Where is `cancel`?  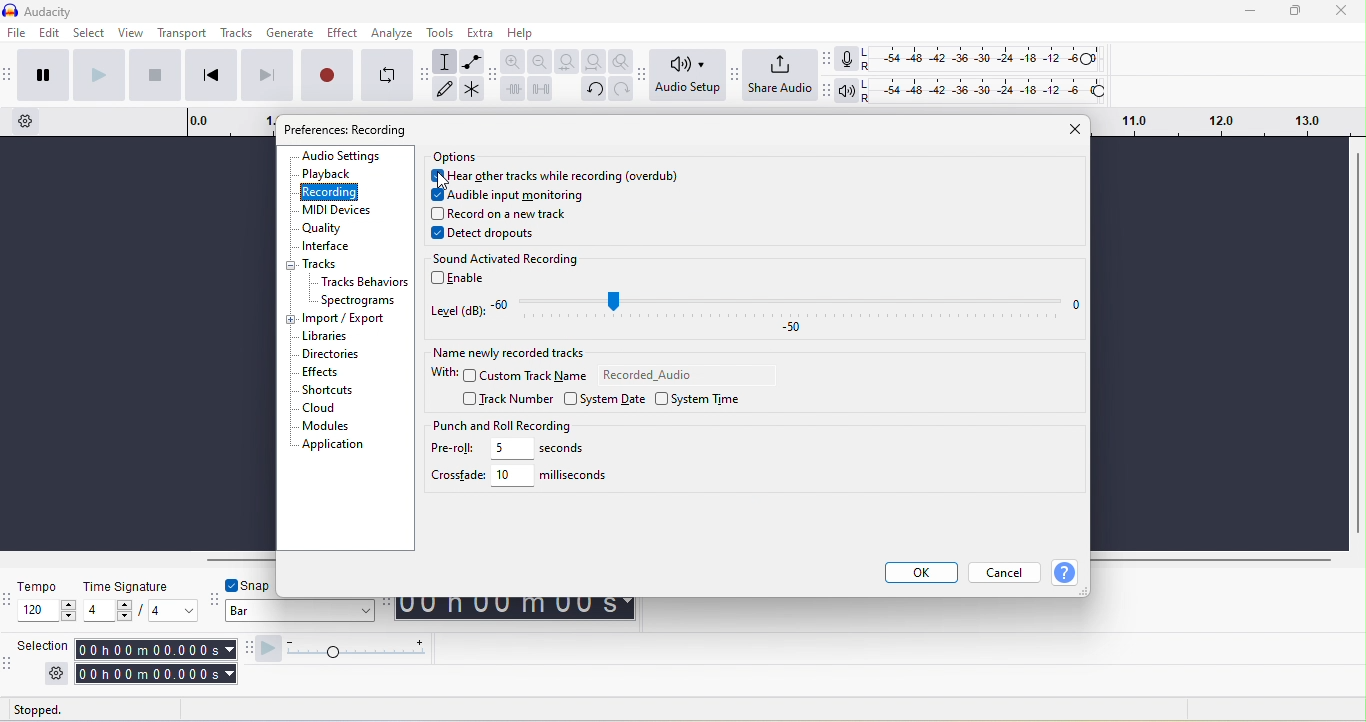
cancel is located at coordinates (1004, 572).